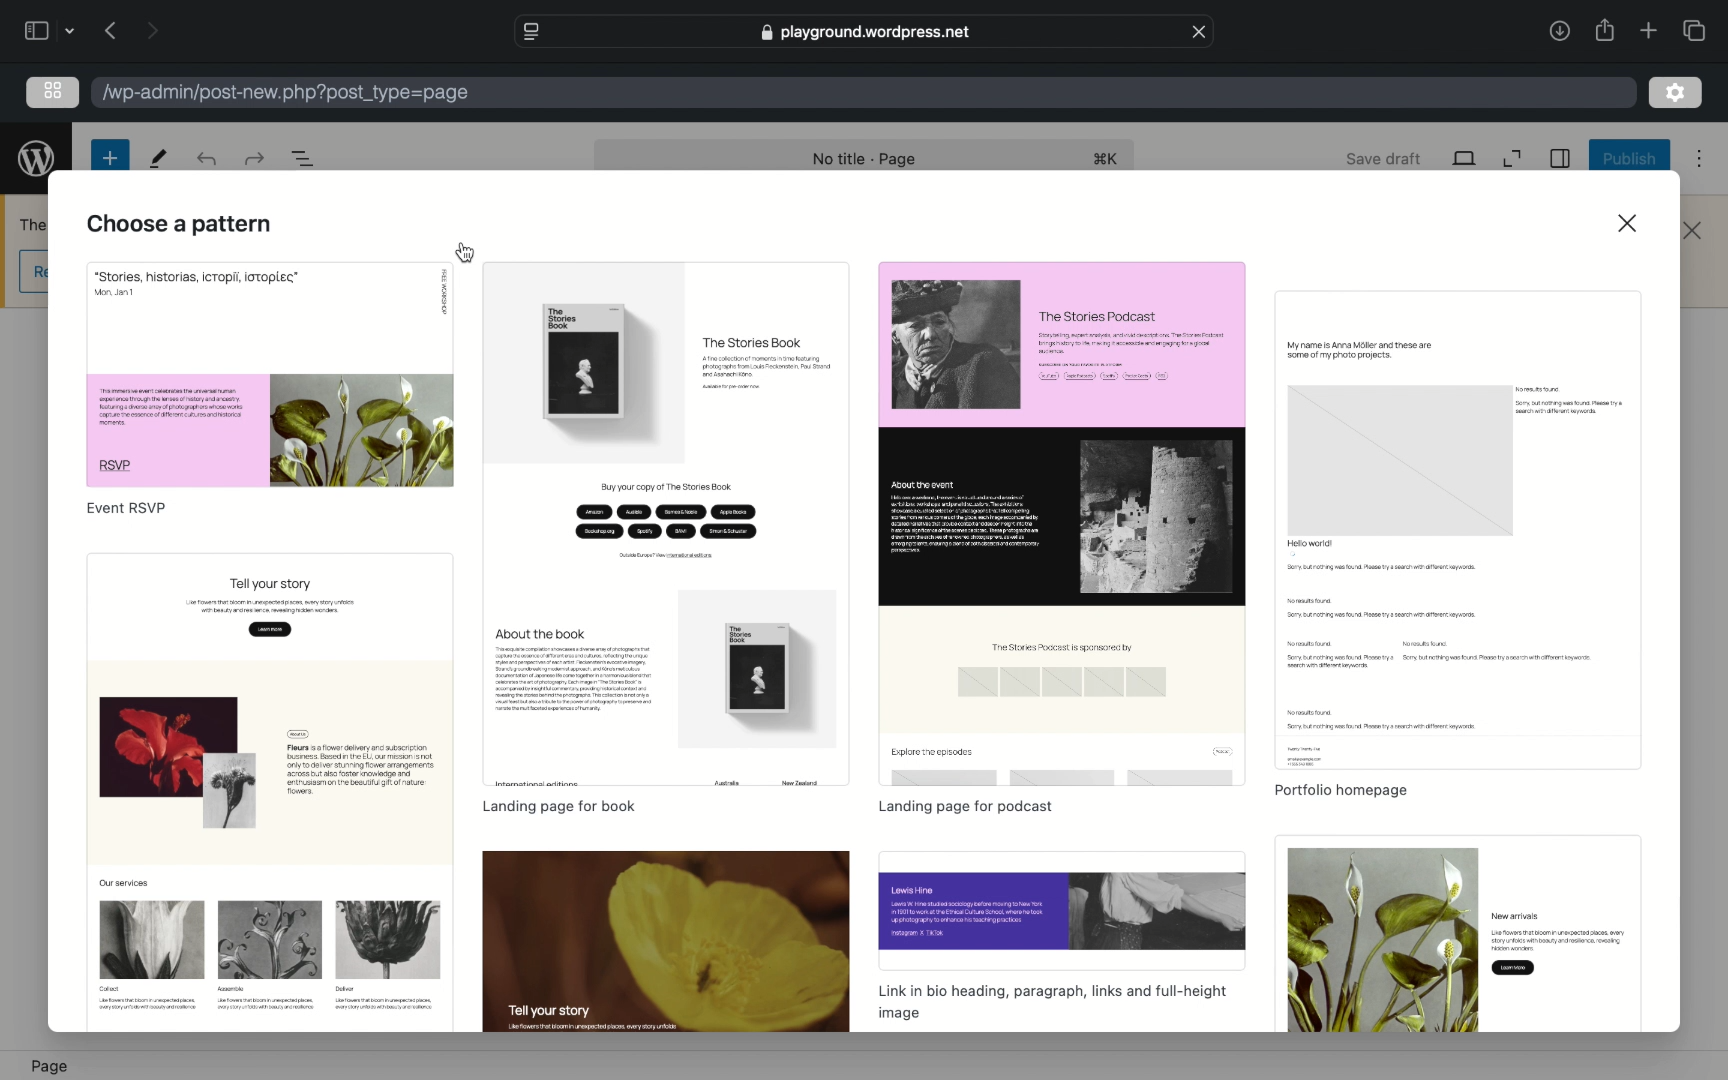 This screenshot has width=1728, height=1080. Describe the element at coordinates (1699, 159) in the screenshot. I see `more options` at that location.